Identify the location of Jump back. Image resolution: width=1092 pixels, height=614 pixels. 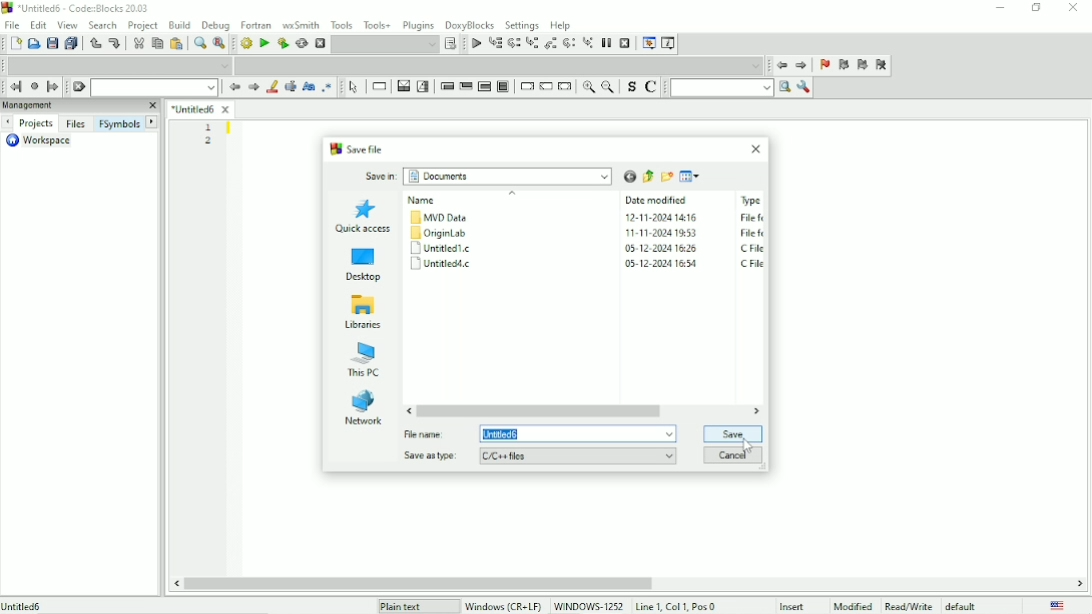
(16, 87).